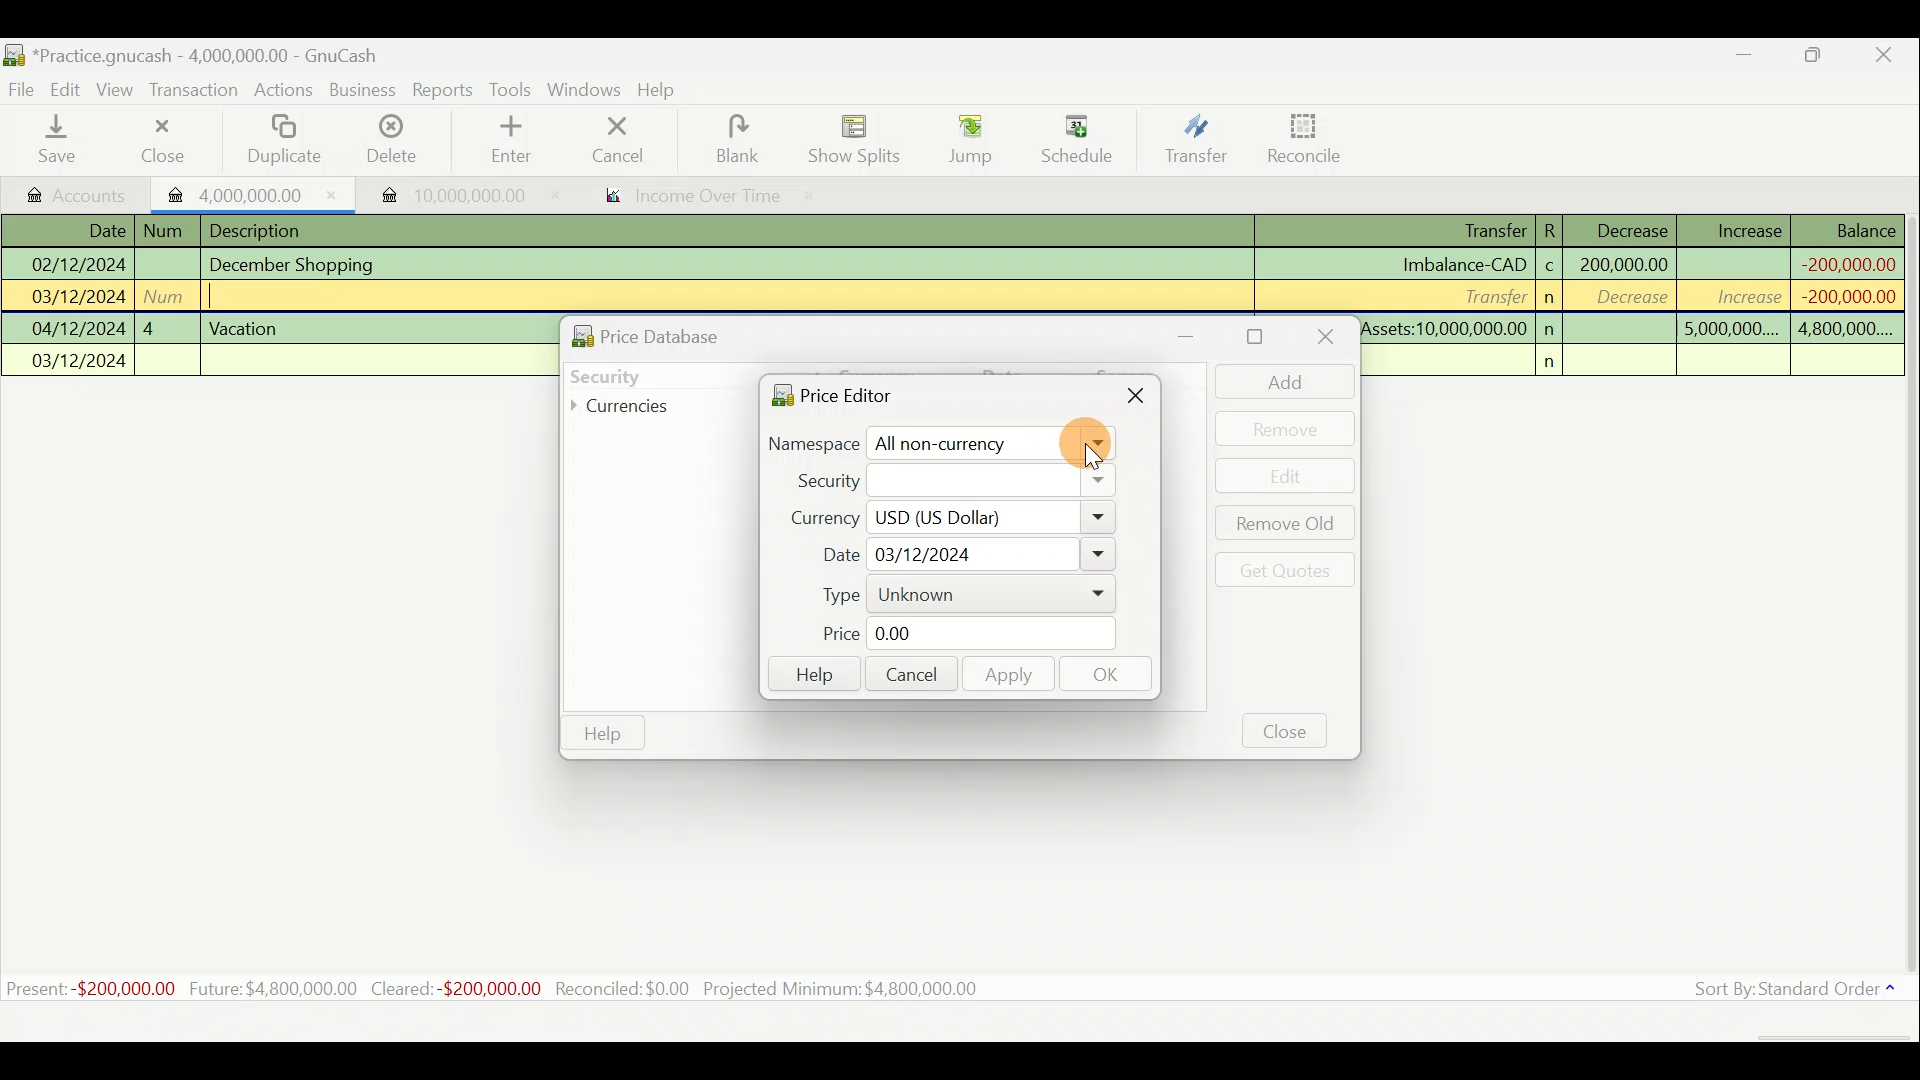  I want to click on December Shopping, so click(301, 265).